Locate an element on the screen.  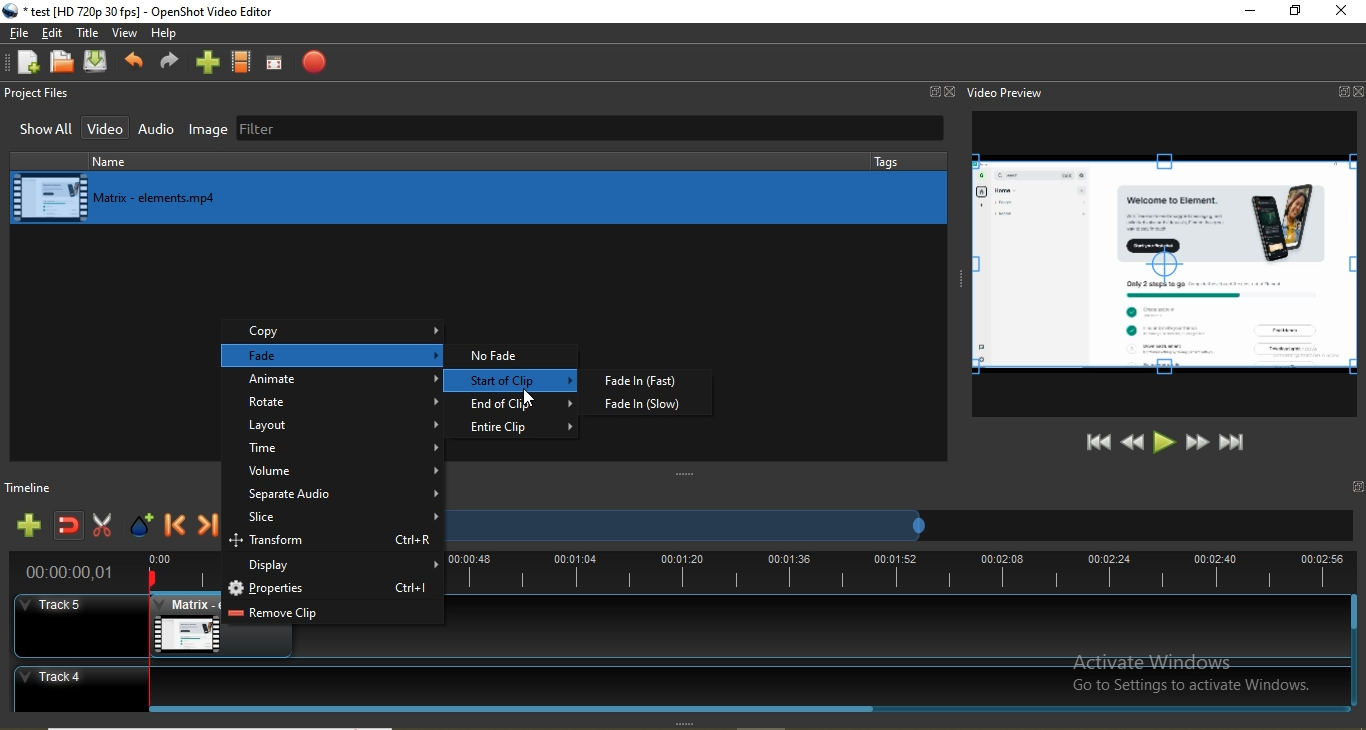
Enable razor is located at coordinates (106, 528).